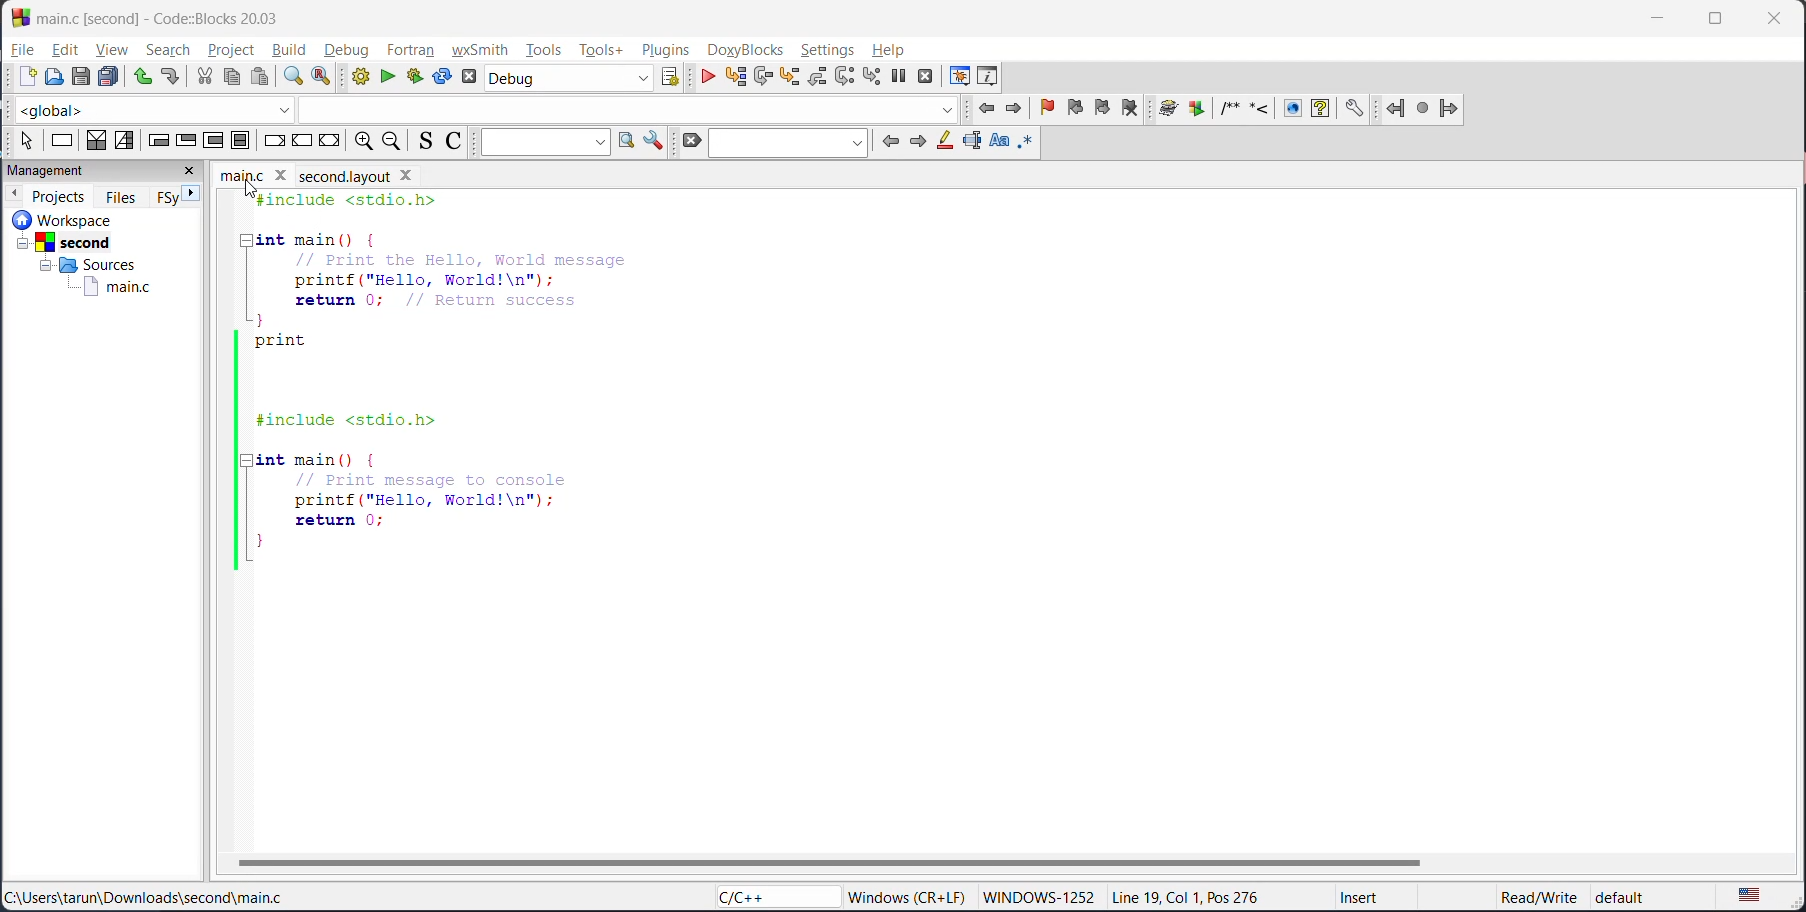  I want to click on zoom out, so click(391, 141).